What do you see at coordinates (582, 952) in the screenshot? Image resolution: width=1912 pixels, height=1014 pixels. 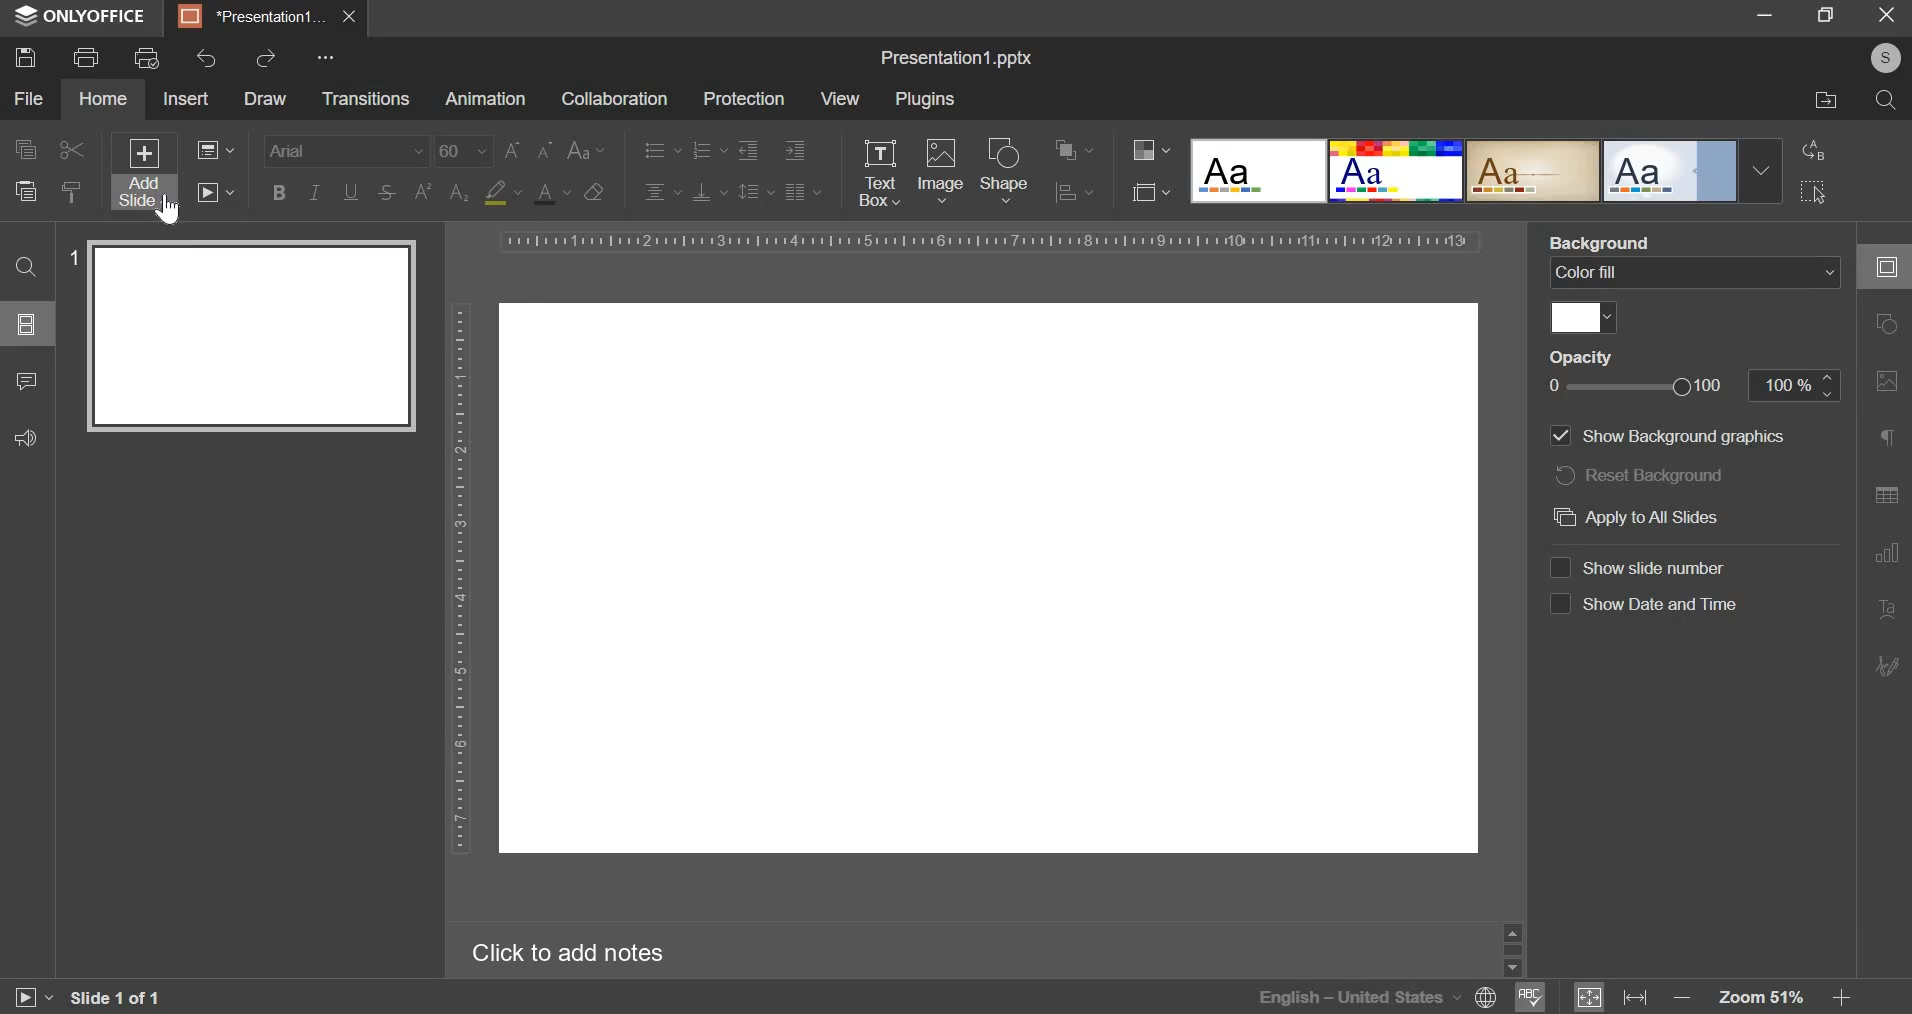 I see `click to add notes` at bounding box center [582, 952].